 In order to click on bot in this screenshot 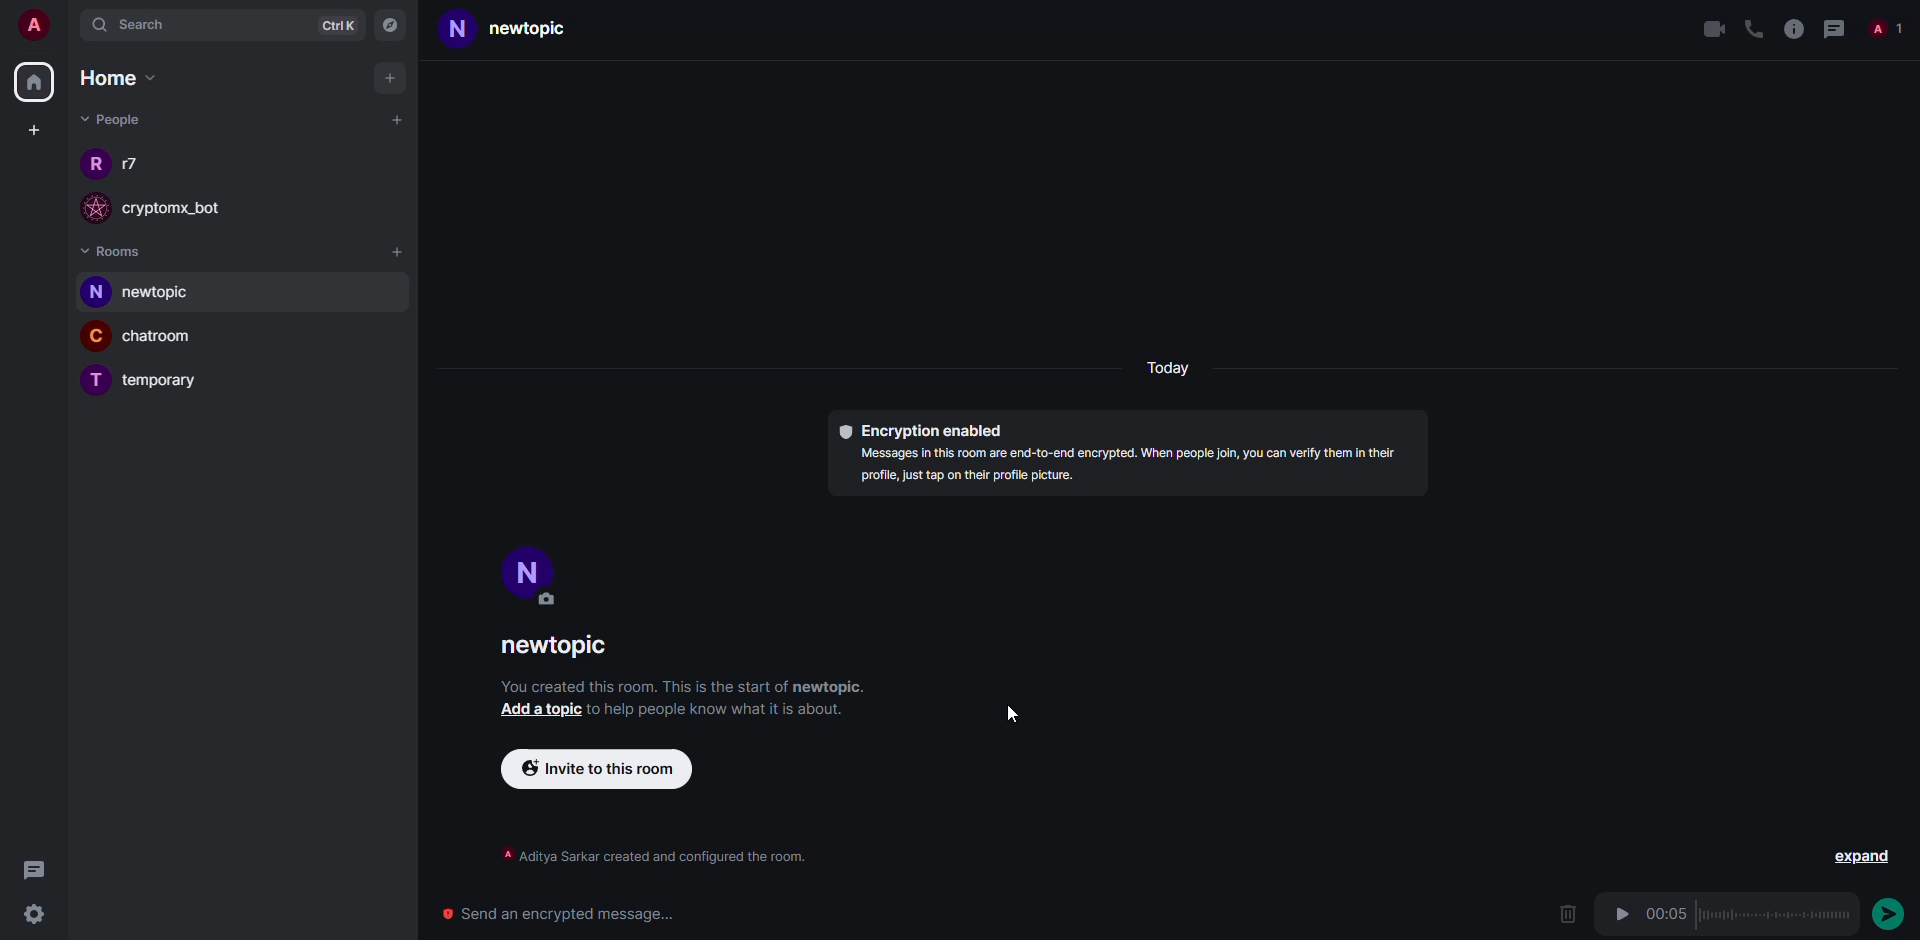, I will do `click(187, 208)`.